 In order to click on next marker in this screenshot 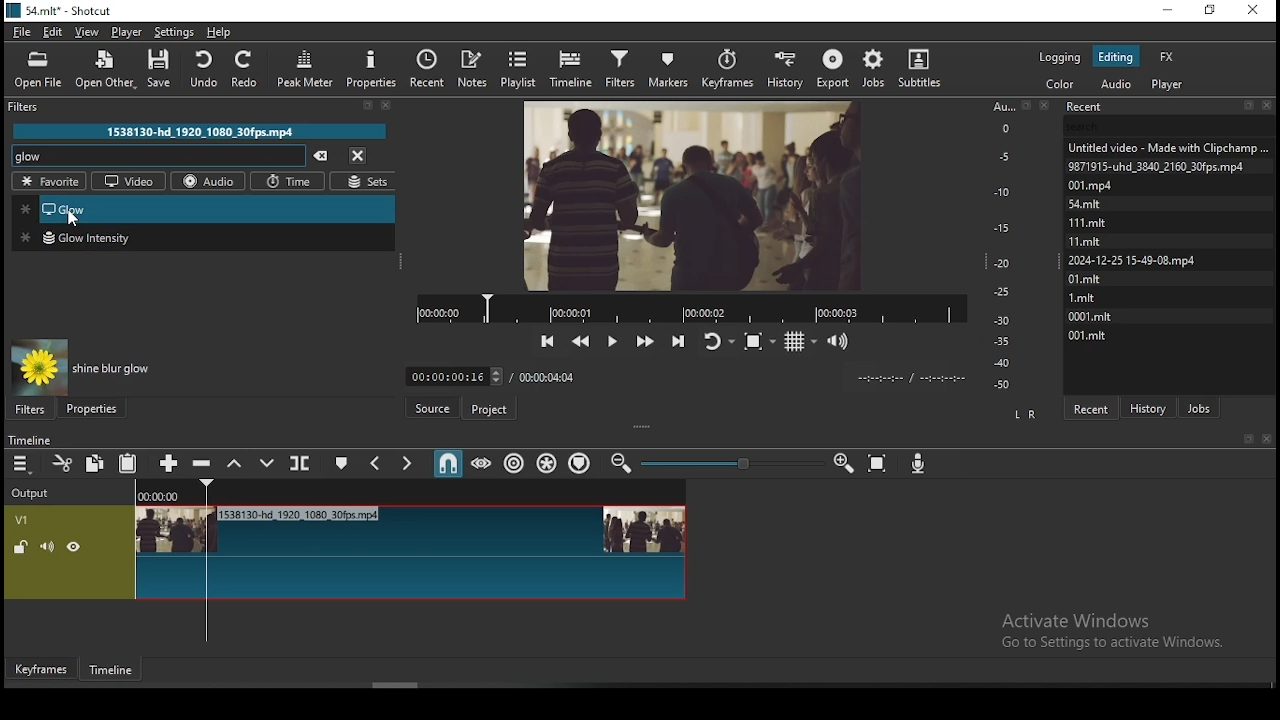, I will do `click(405, 464)`.